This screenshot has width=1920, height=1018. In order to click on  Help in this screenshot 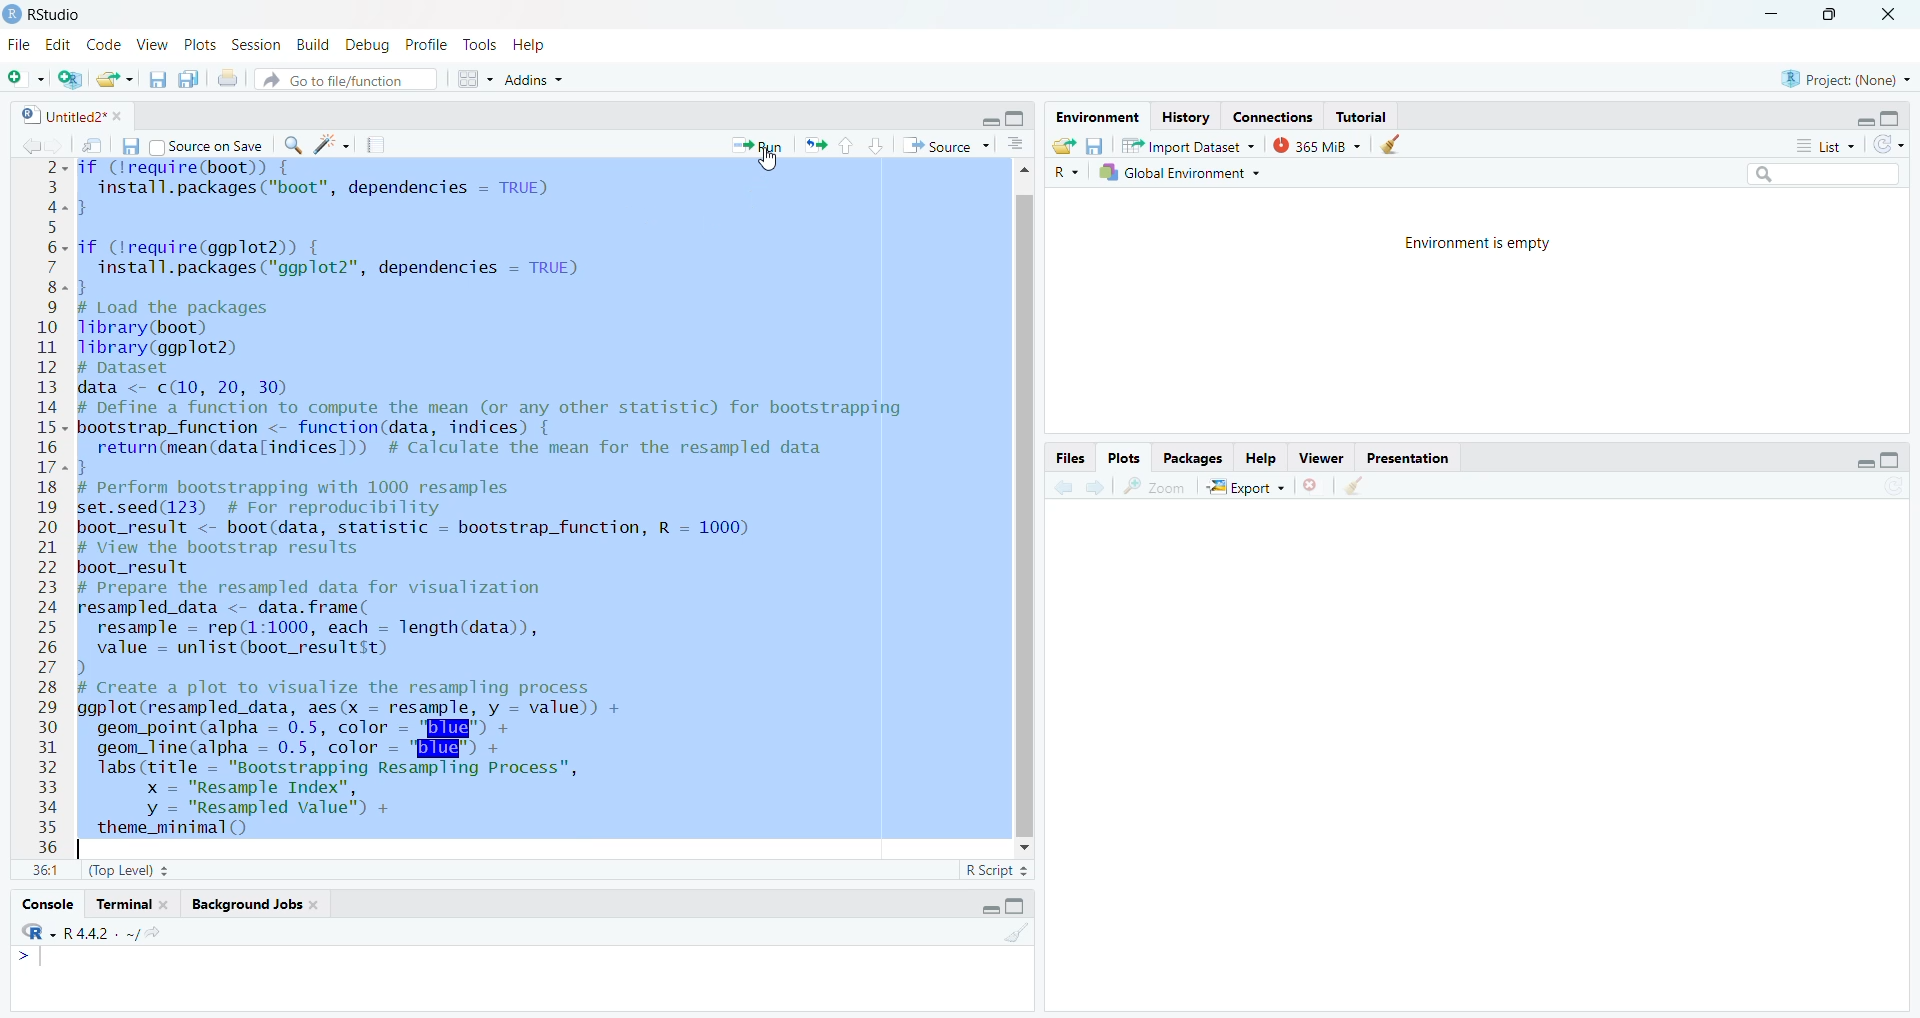, I will do `click(530, 45)`.